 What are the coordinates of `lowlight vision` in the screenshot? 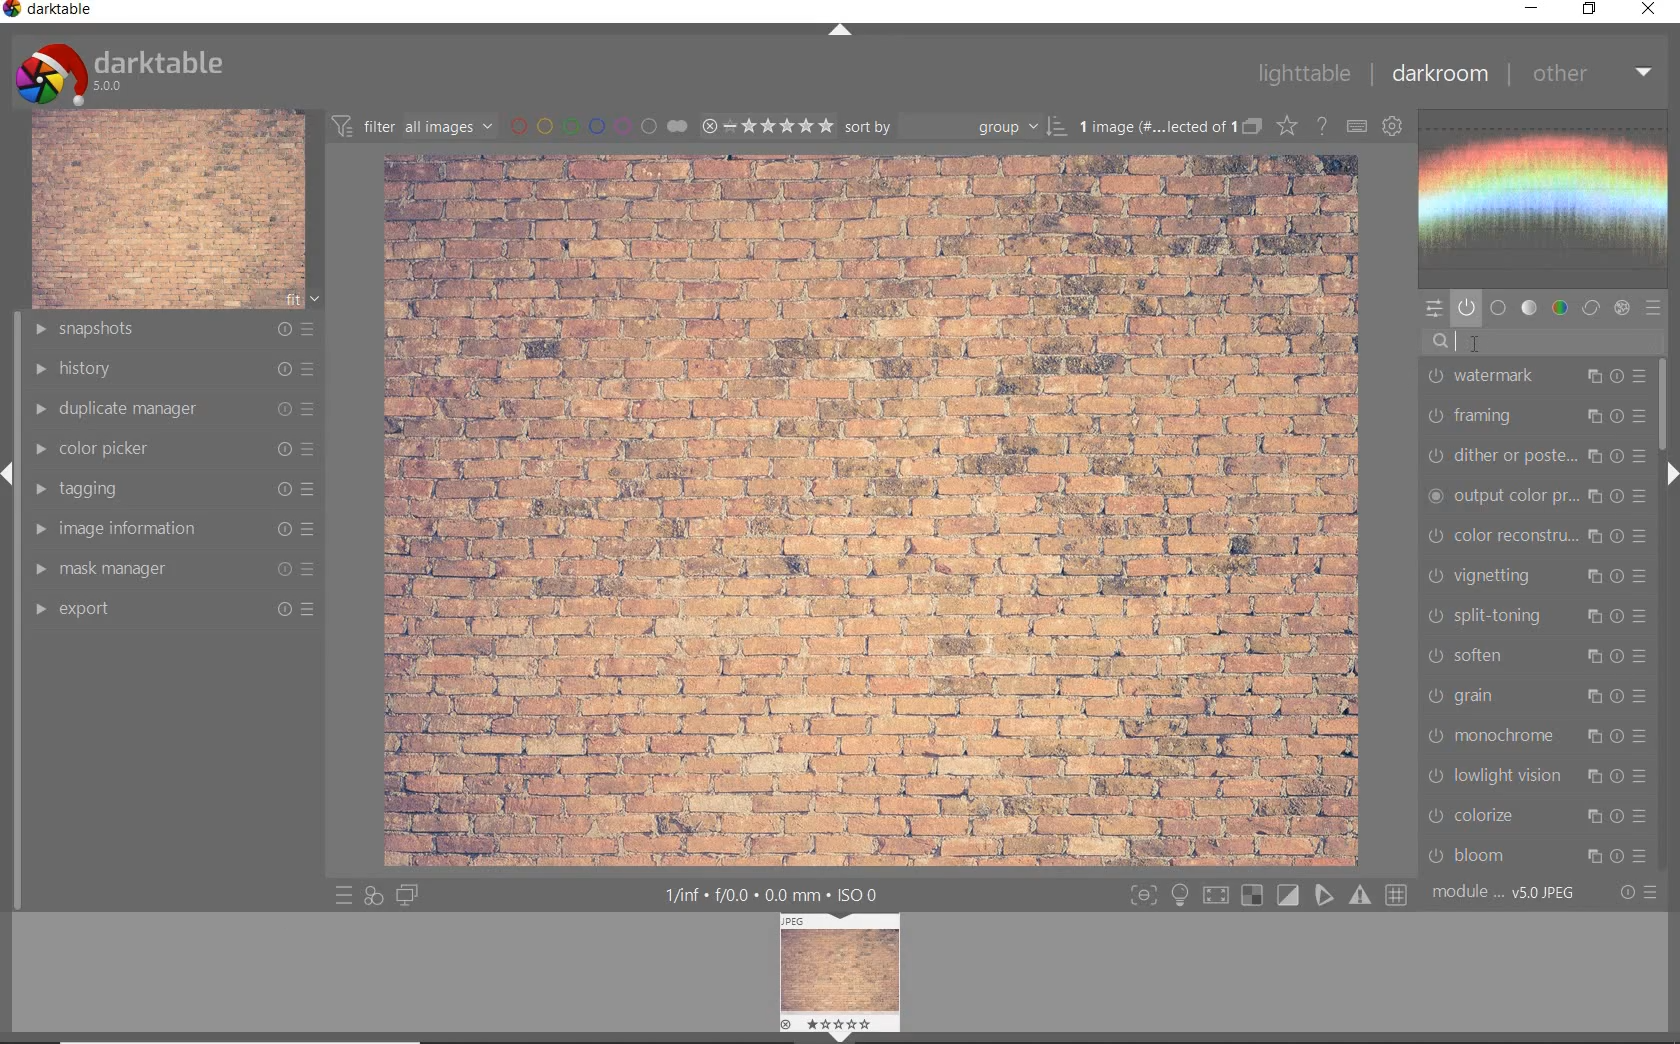 It's located at (1537, 779).